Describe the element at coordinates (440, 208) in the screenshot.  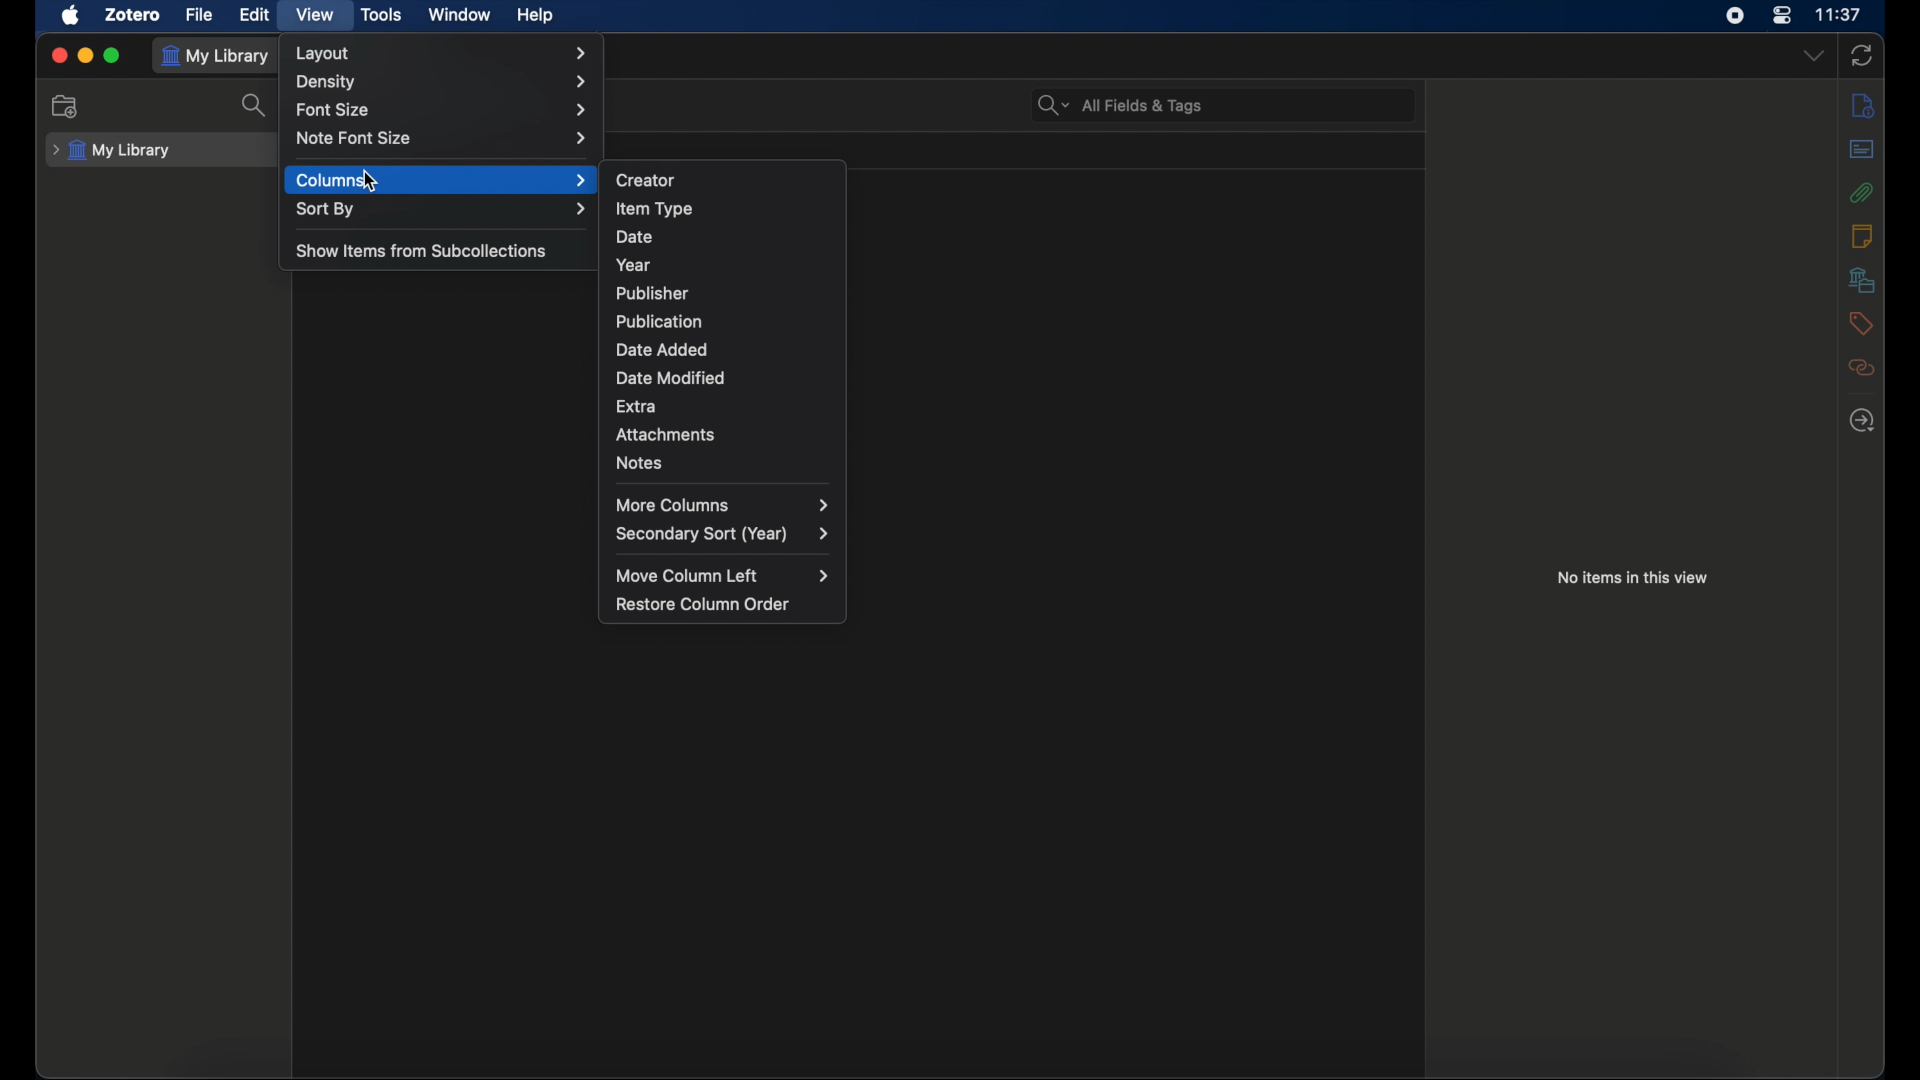
I see `sort by` at that location.